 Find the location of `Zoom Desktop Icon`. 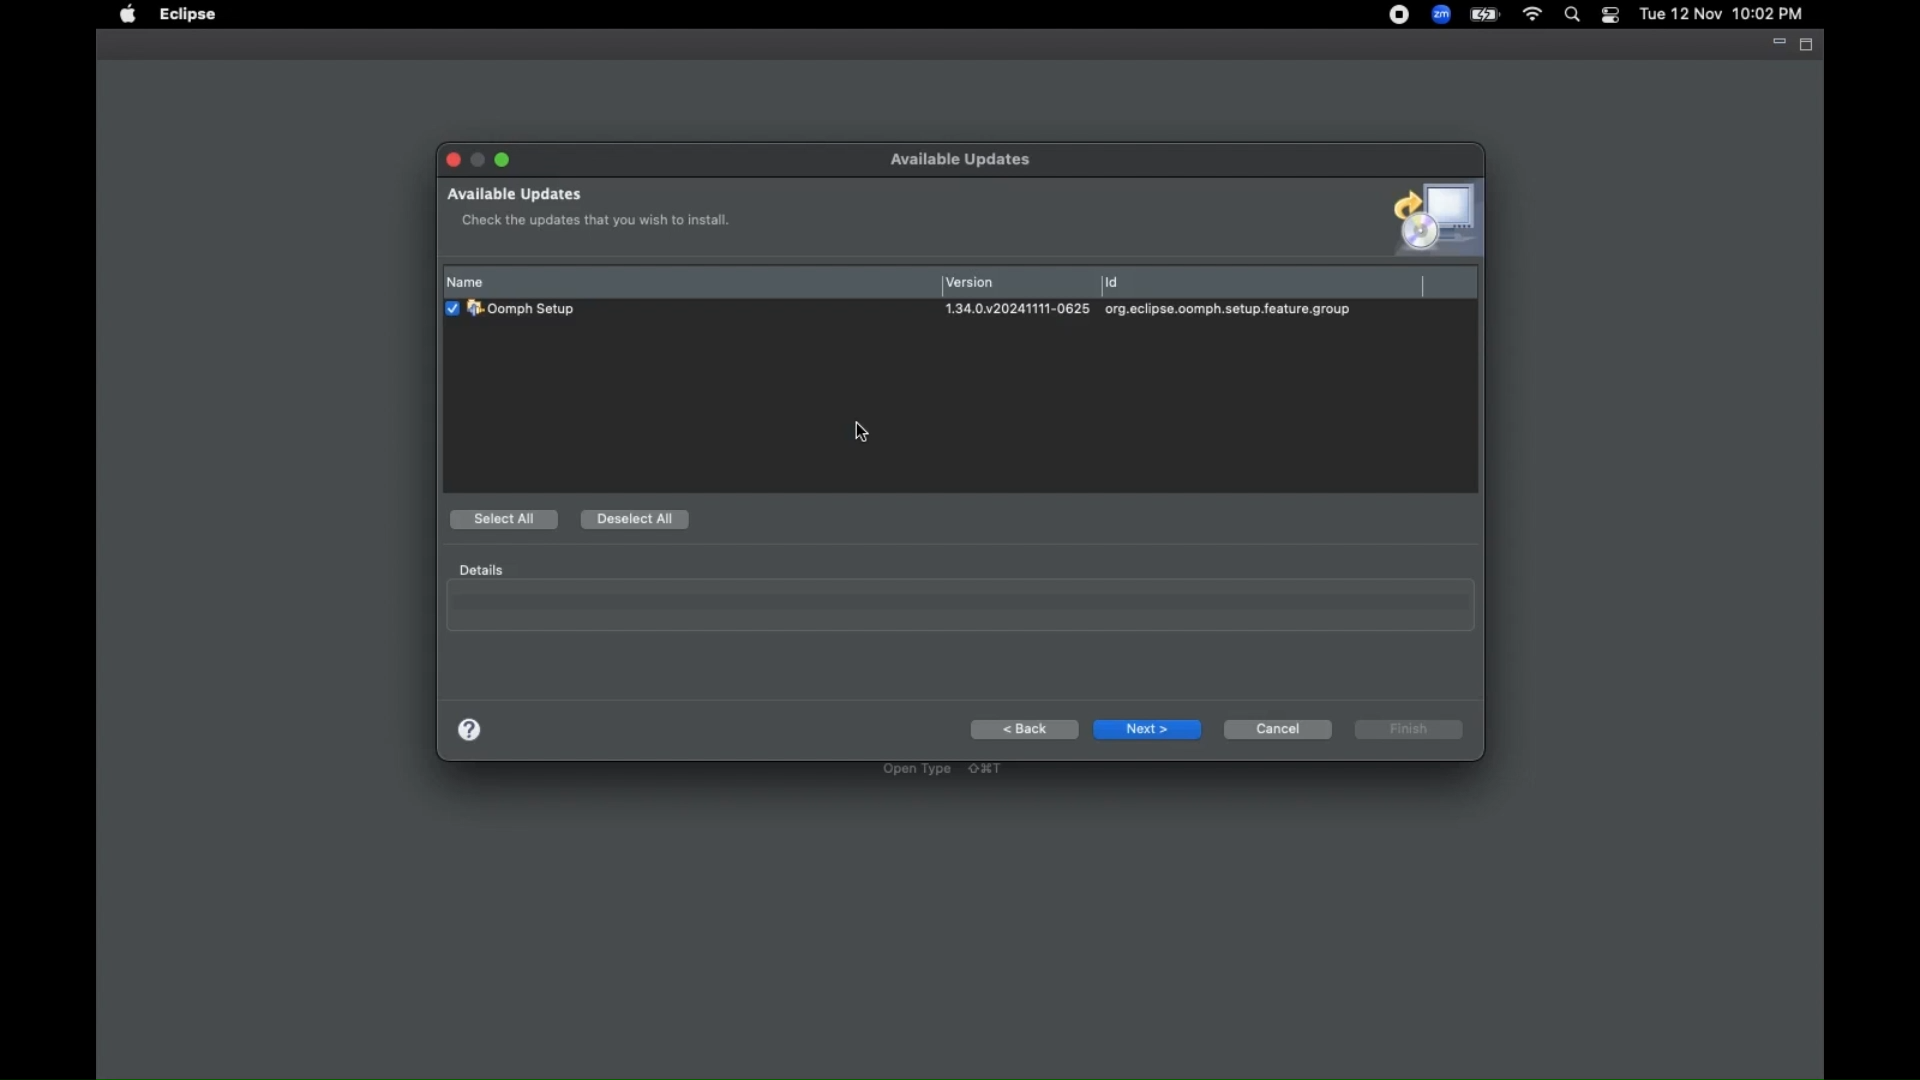

Zoom Desktop Icon is located at coordinates (1441, 15).